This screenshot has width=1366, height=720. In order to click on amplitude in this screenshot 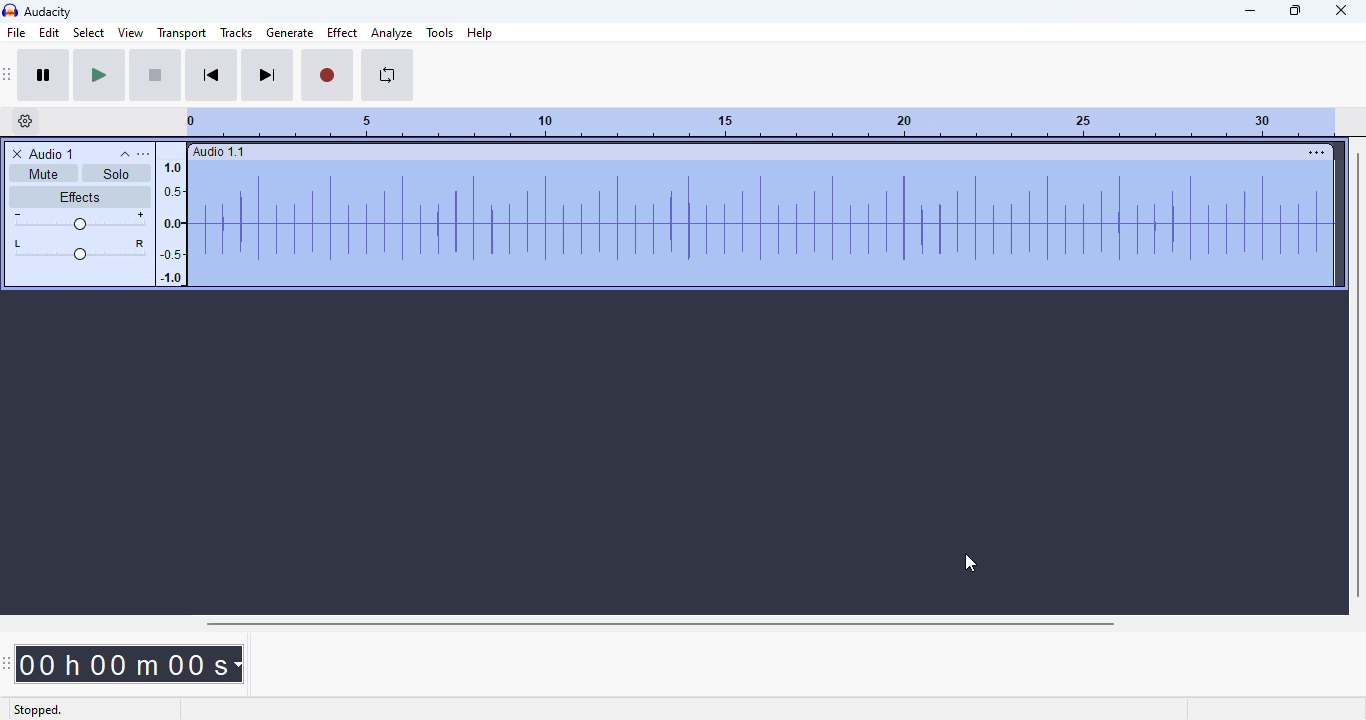, I will do `click(171, 219)`.